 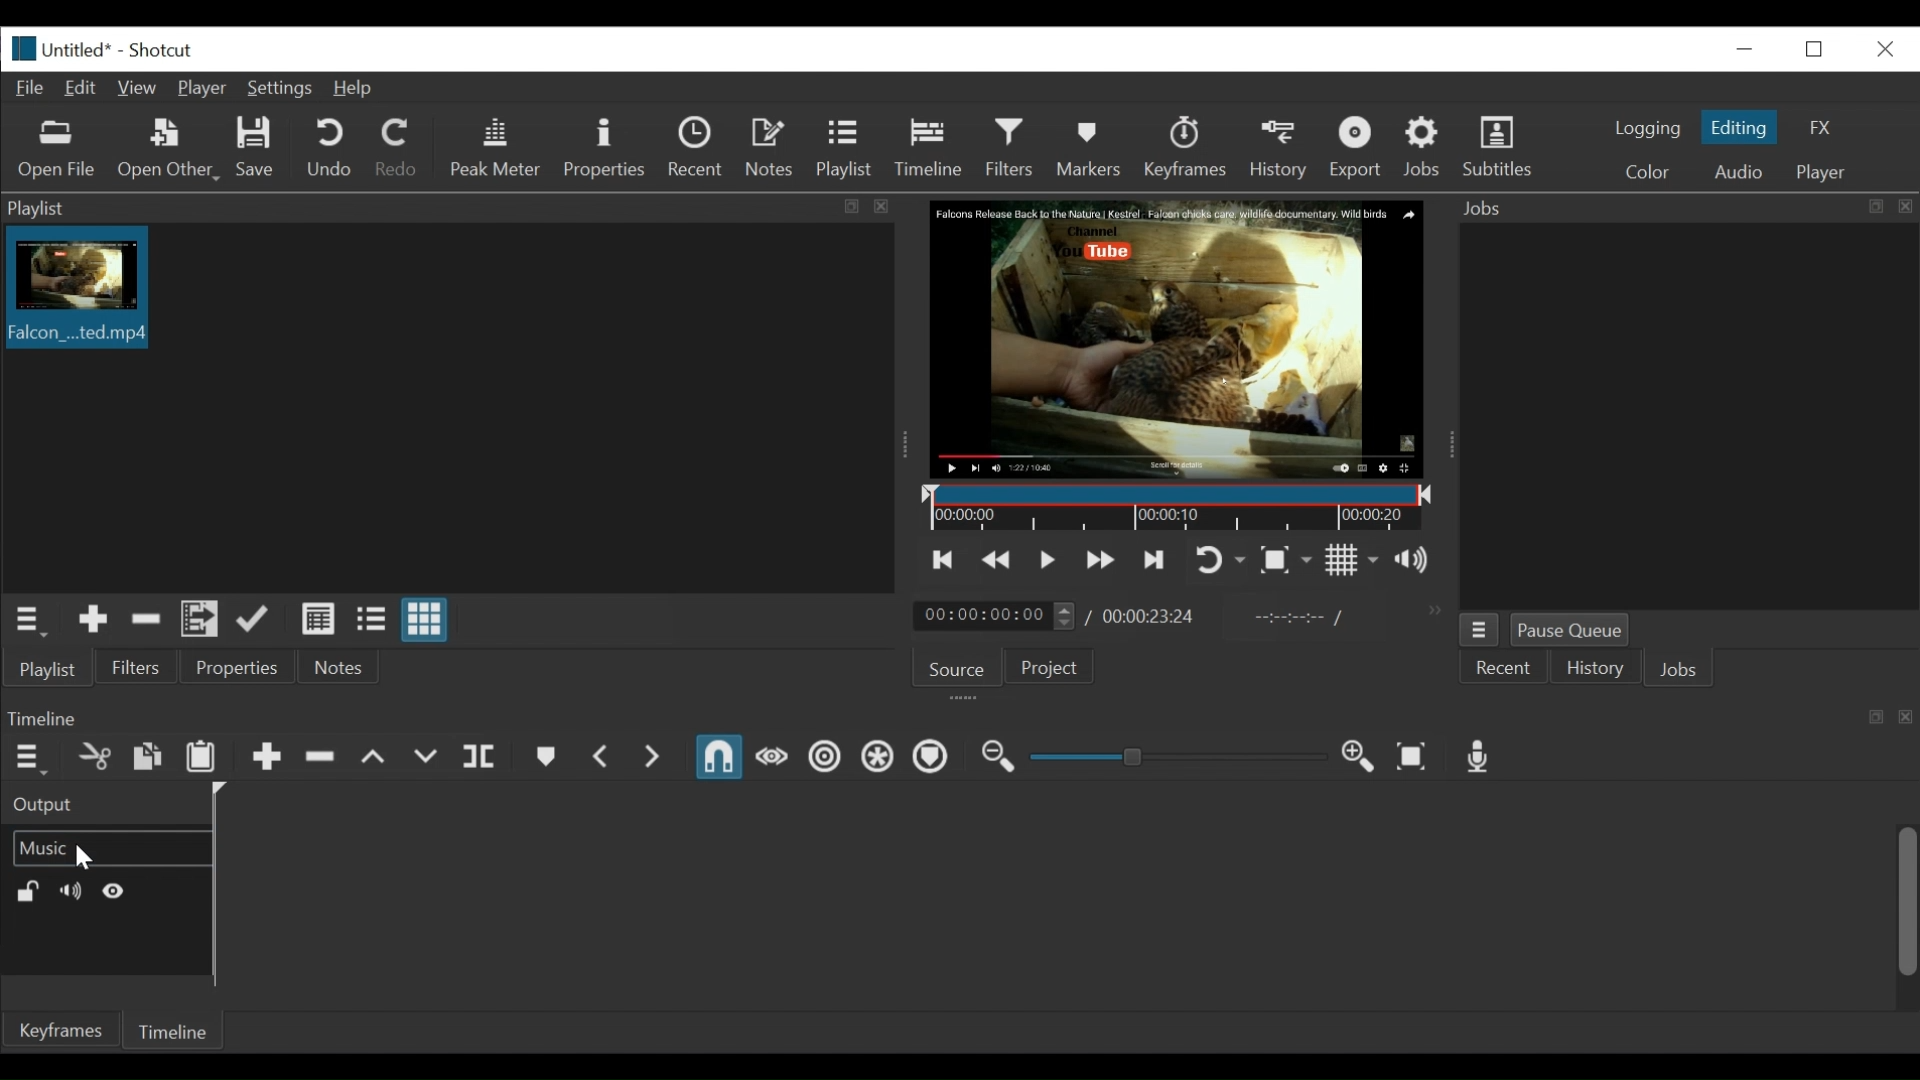 I want to click on Overwrite, so click(x=427, y=756).